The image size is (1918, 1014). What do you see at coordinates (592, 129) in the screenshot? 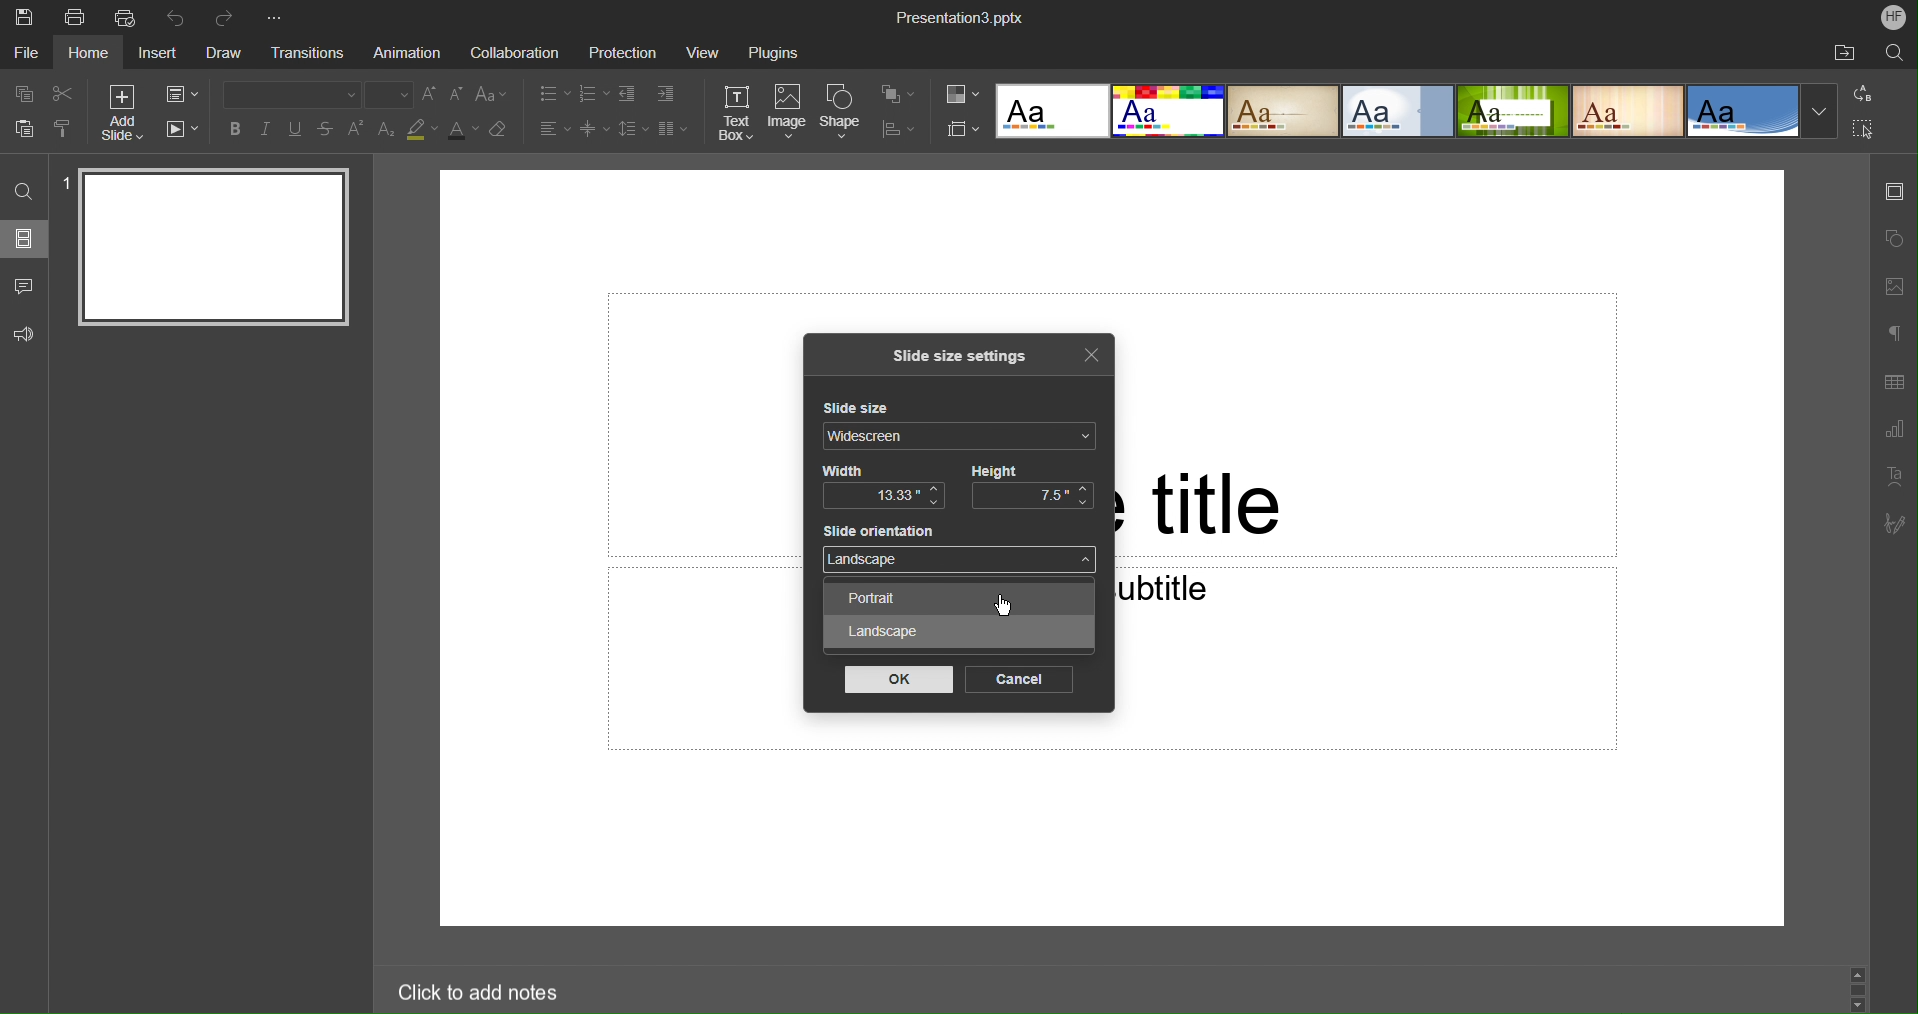
I see `Decrease Spacing` at bounding box center [592, 129].